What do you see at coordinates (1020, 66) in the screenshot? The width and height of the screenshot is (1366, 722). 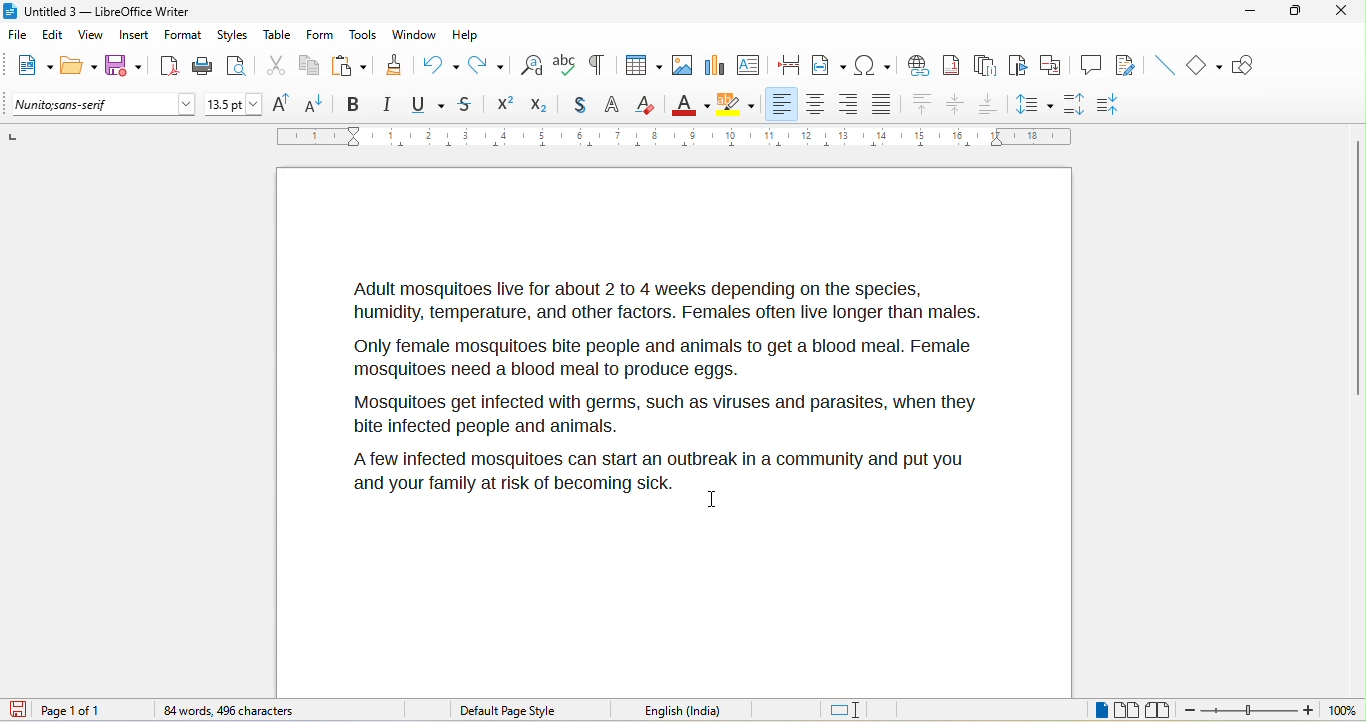 I see `bookmark` at bounding box center [1020, 66].